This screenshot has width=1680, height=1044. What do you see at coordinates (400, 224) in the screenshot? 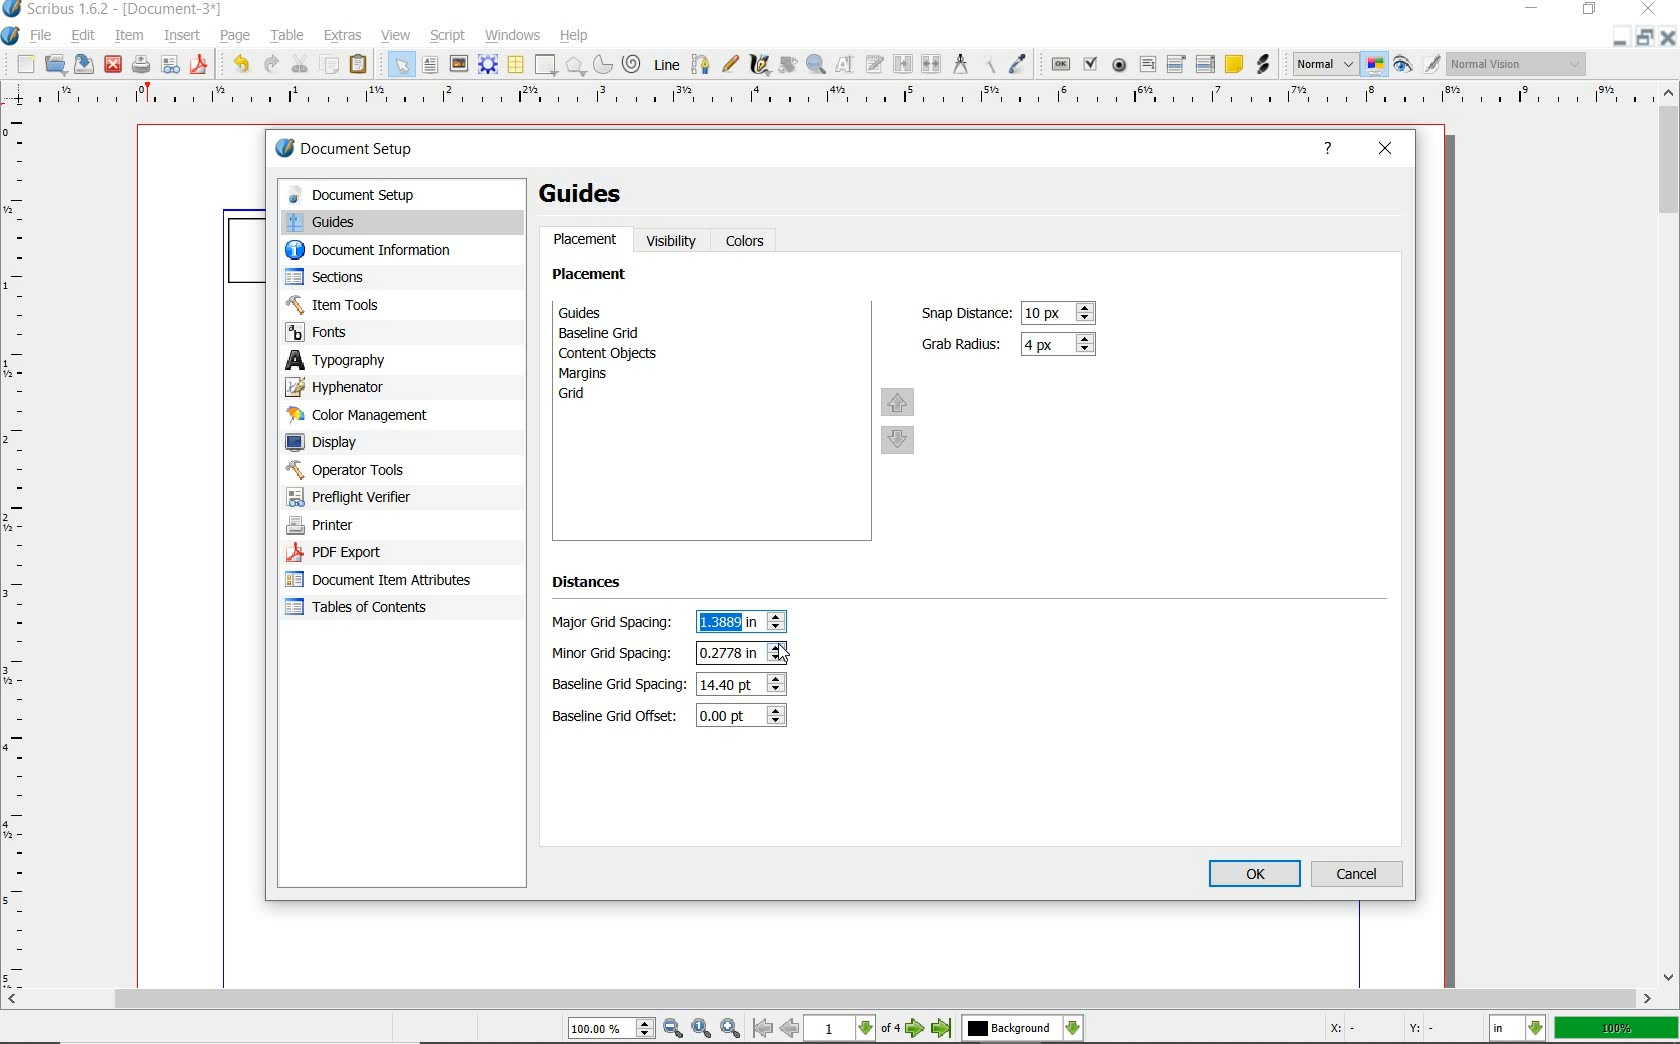
I see `guides` at bounding box center [400, 224].